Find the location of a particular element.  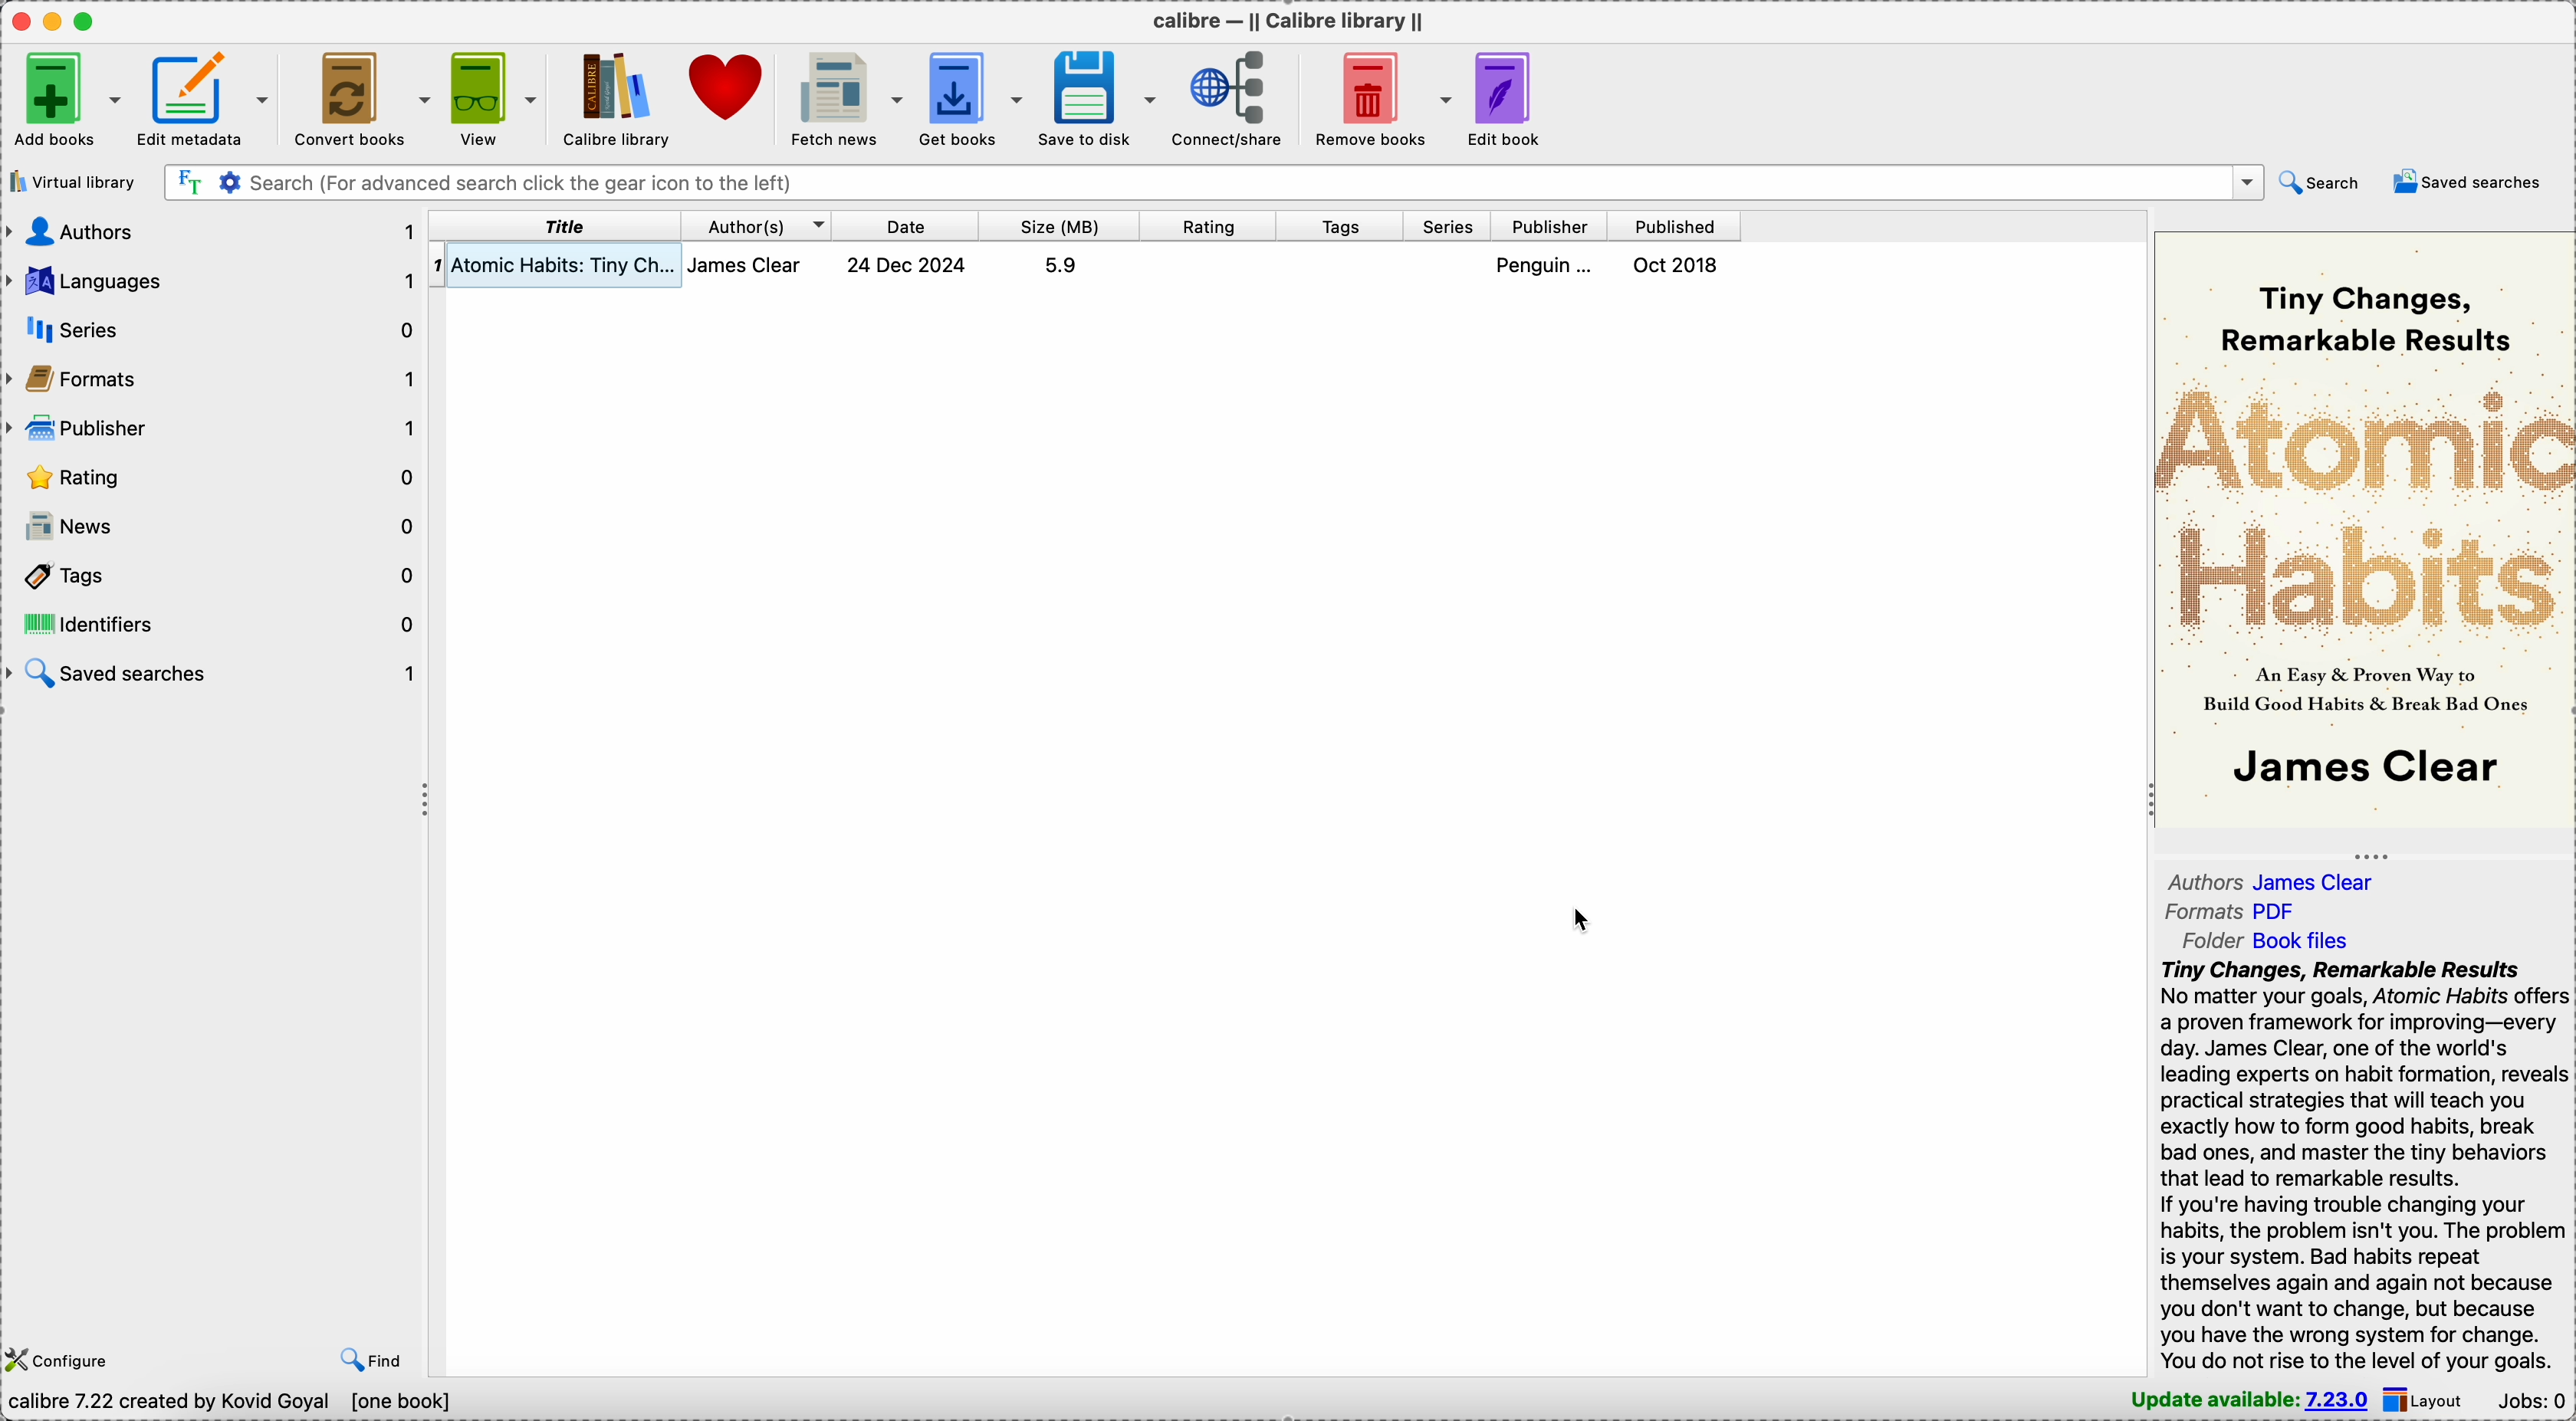

Calibre library is located at coordinates (615, 98).